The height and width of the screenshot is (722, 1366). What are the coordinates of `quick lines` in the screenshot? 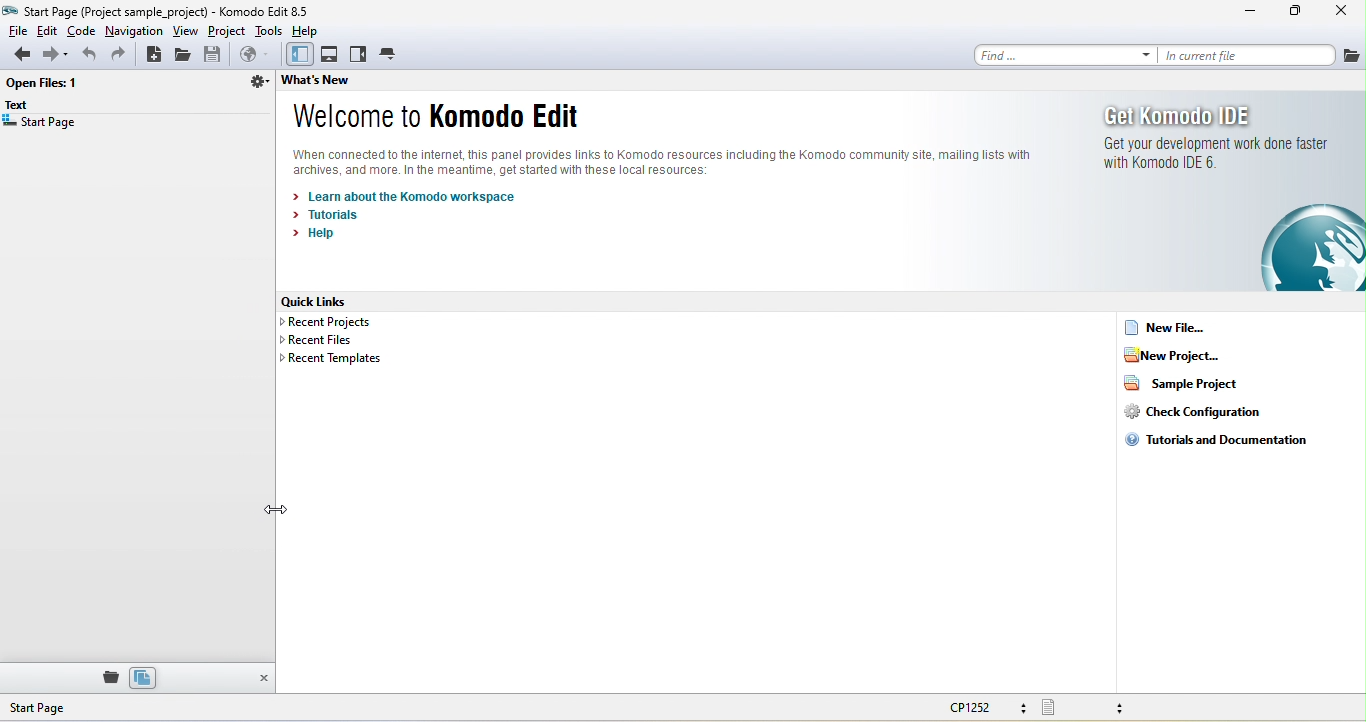 It's located at (328, 302).